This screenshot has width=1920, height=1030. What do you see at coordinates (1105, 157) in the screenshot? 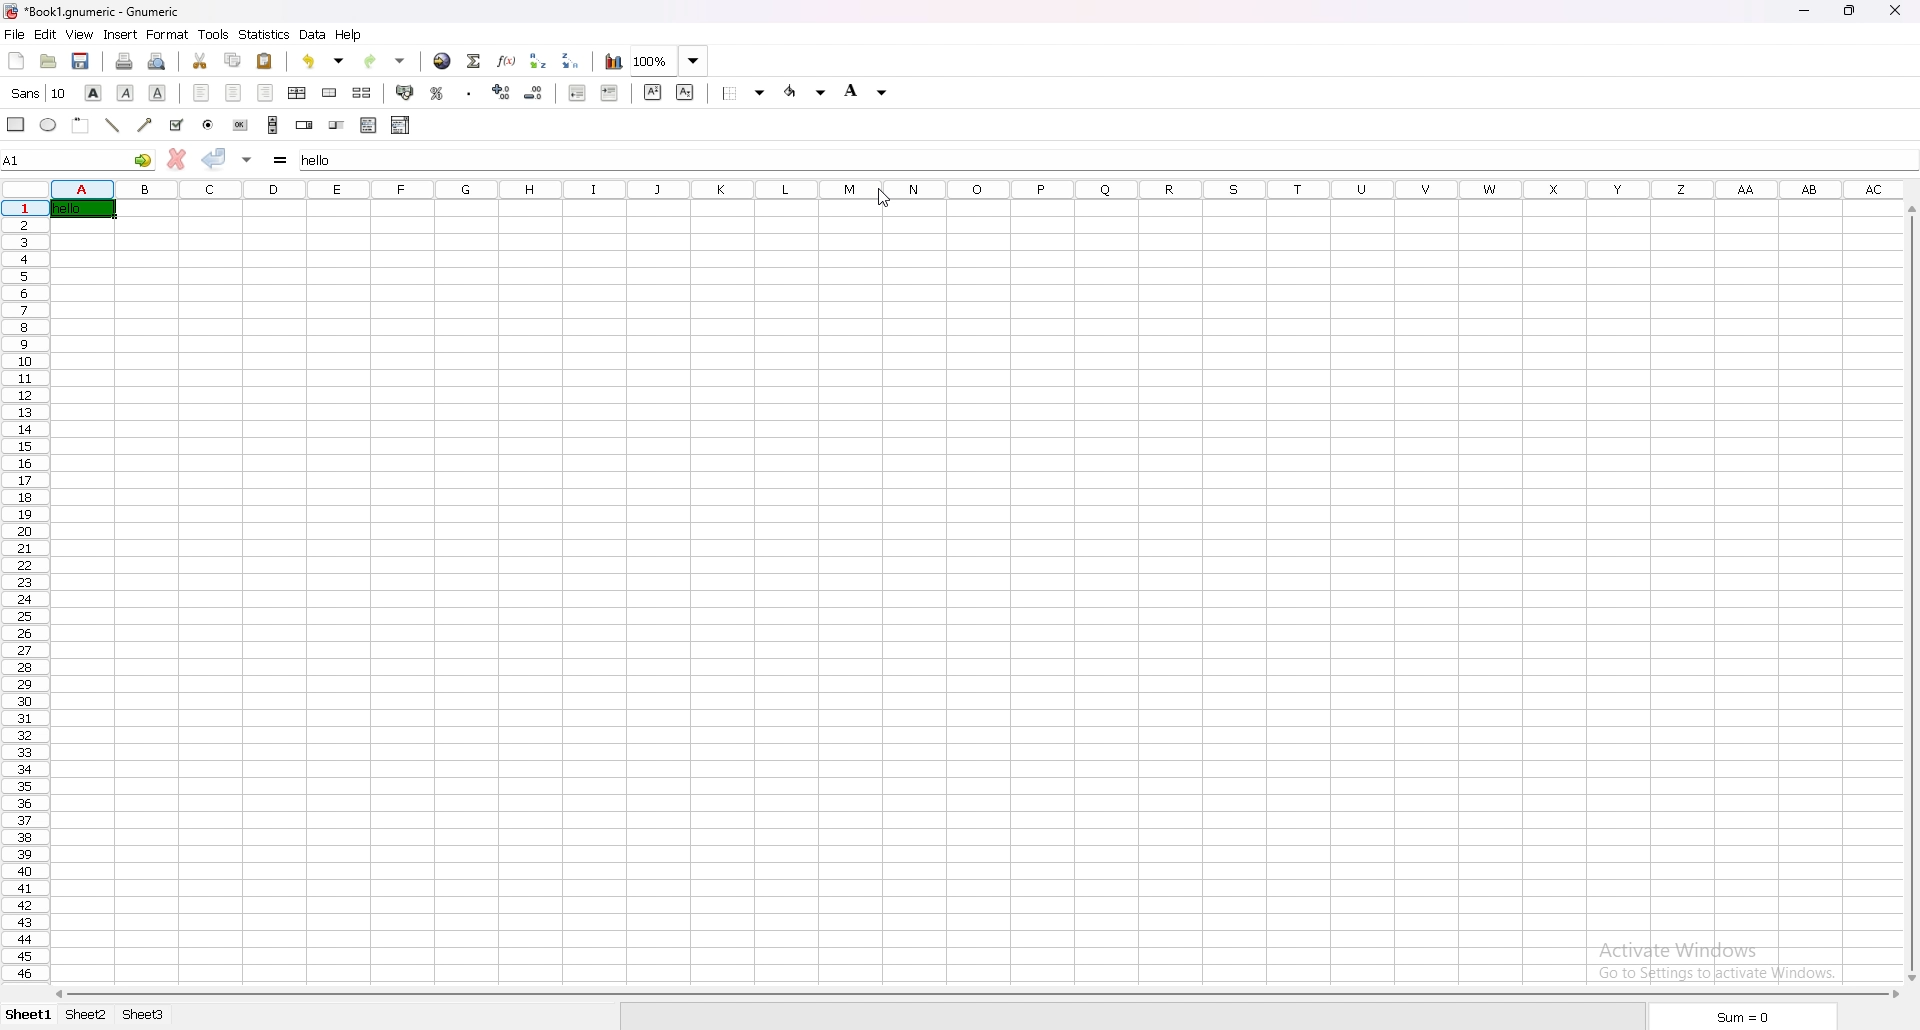
I see `cell input` at bounding box center [1105, 157].